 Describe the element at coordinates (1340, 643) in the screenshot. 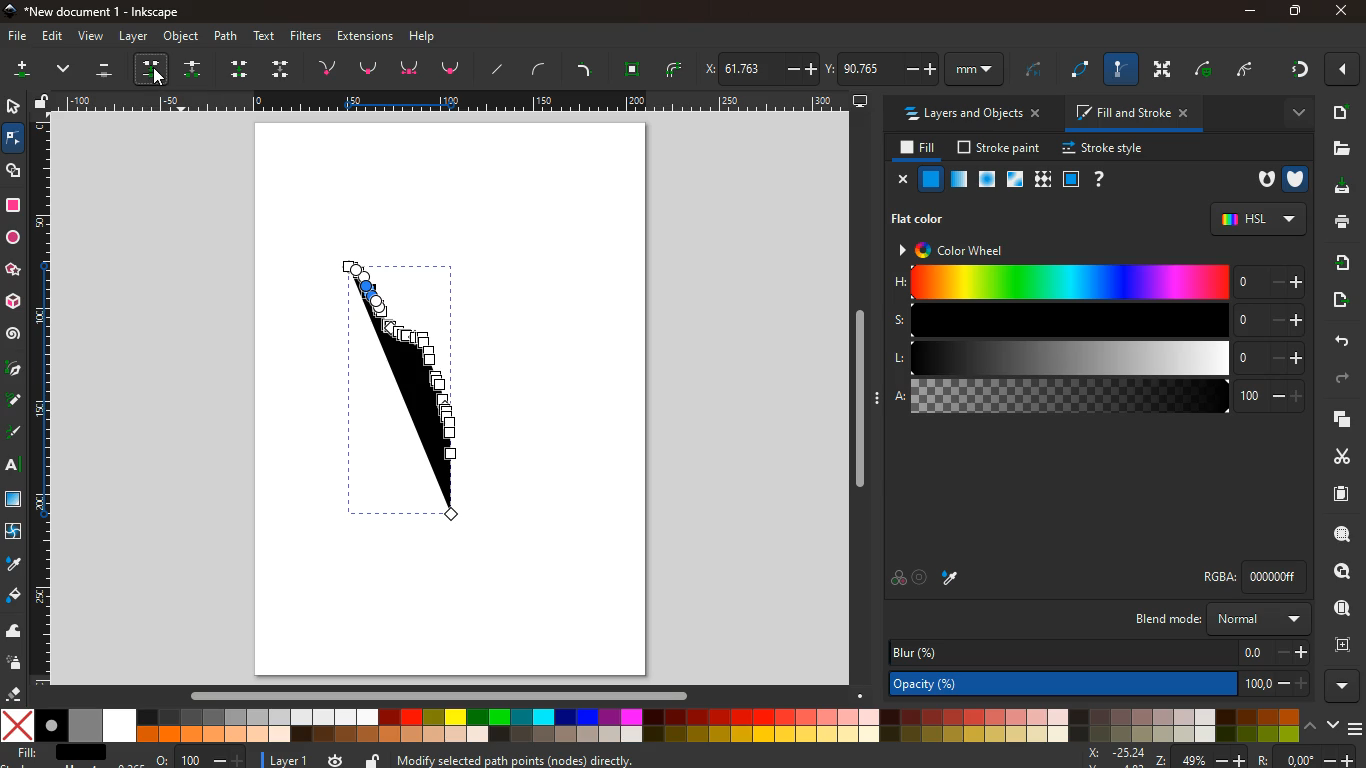

I see `frame` at that location.